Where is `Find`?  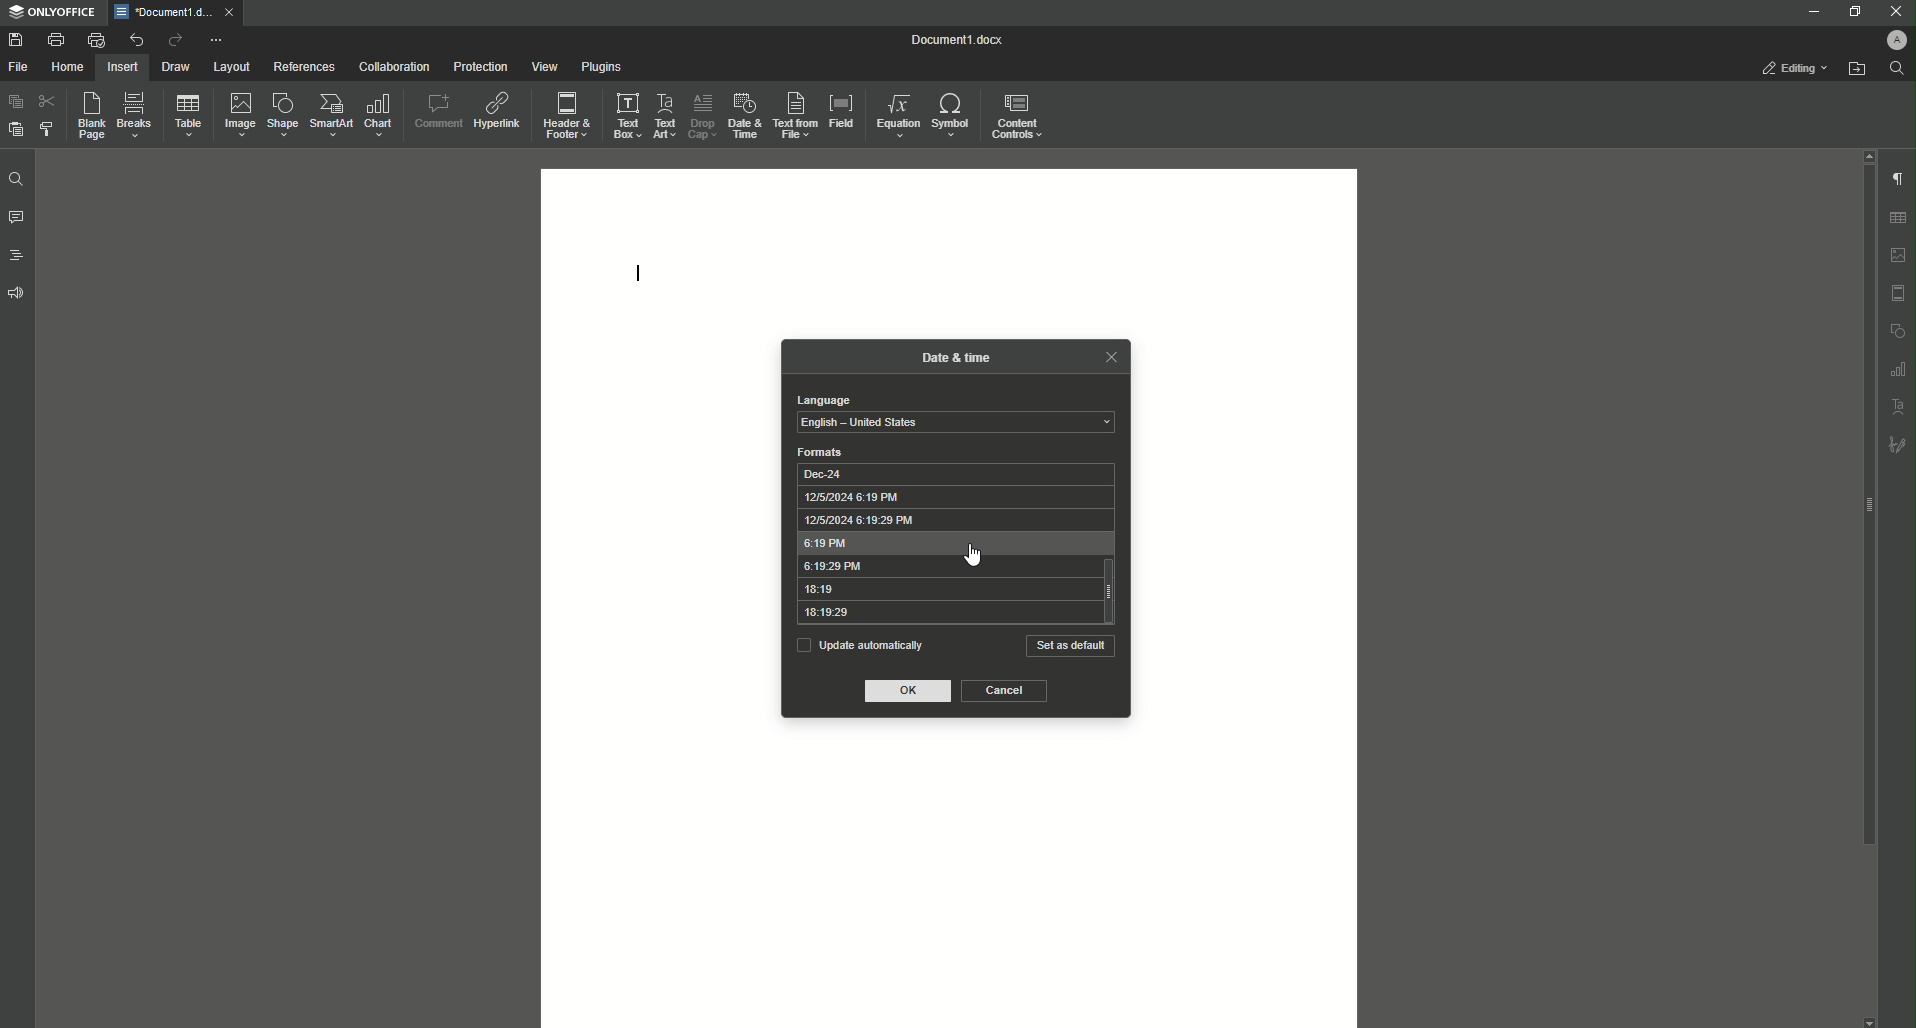 Find is located at coordinates (1896, 68).